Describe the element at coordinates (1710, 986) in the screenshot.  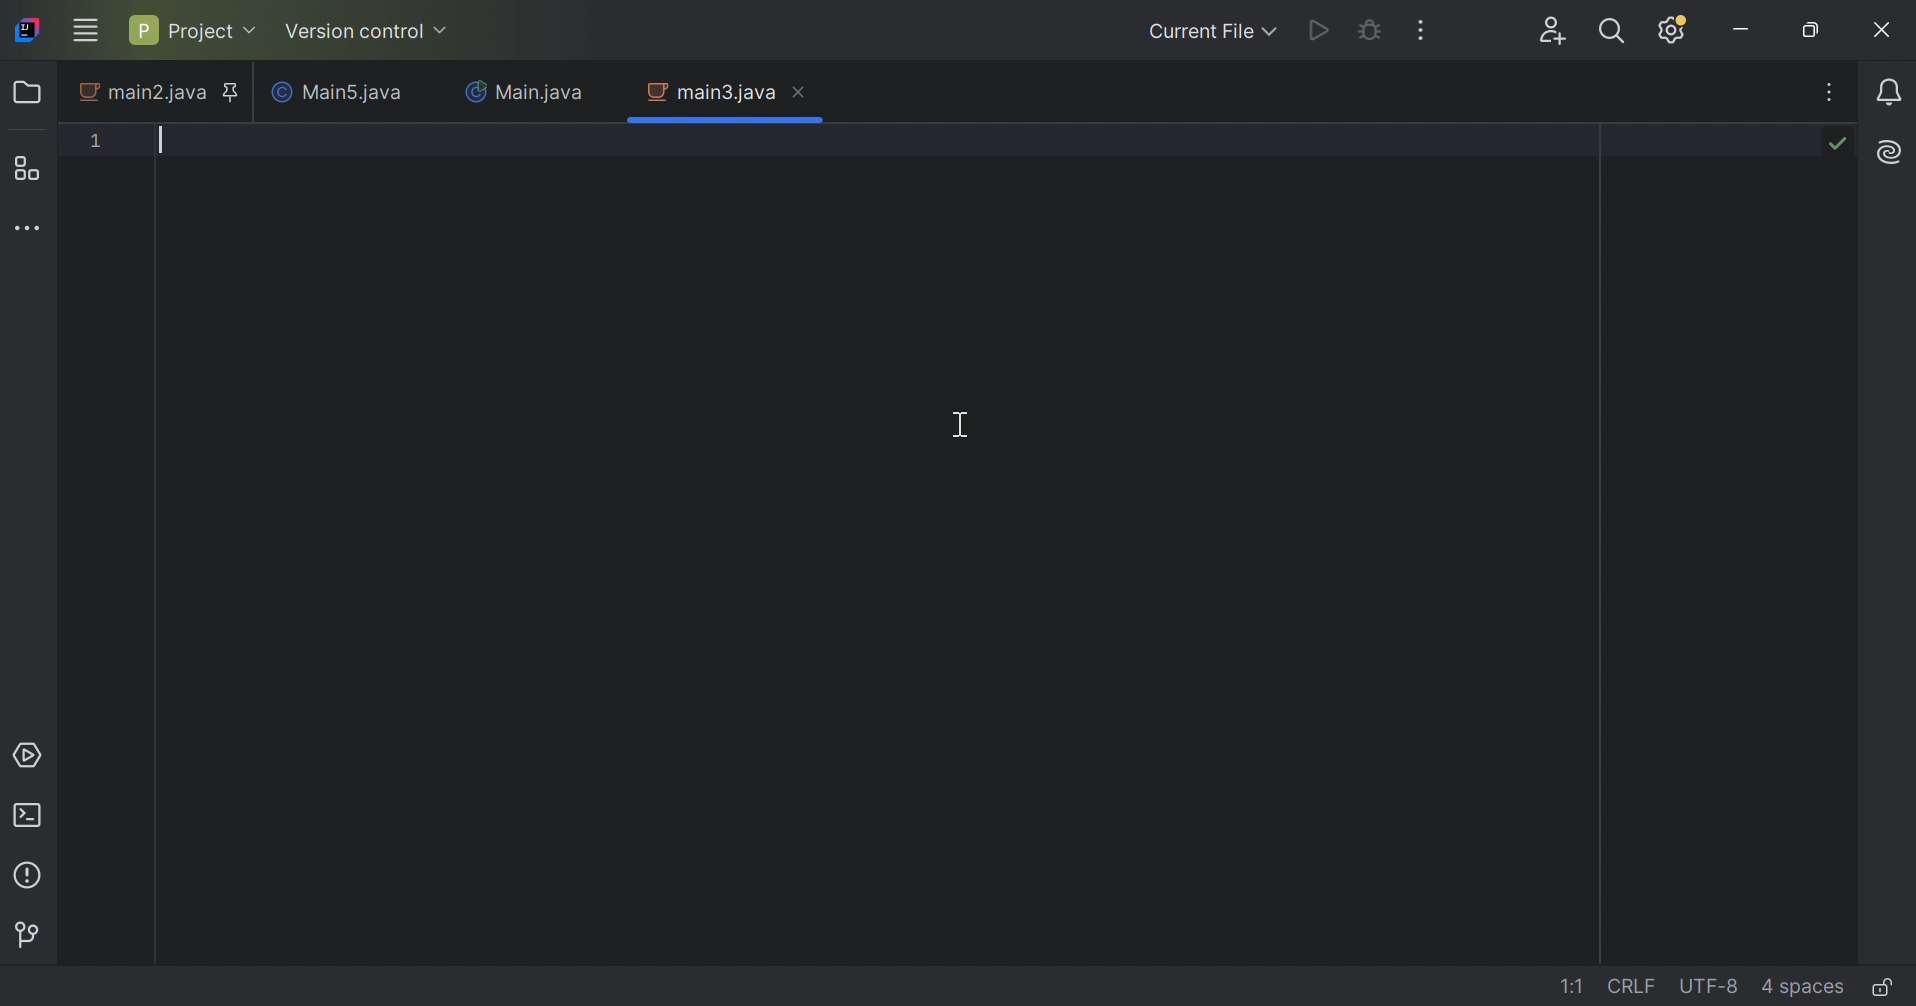
I see `line encoding: UTF-8` at that location.